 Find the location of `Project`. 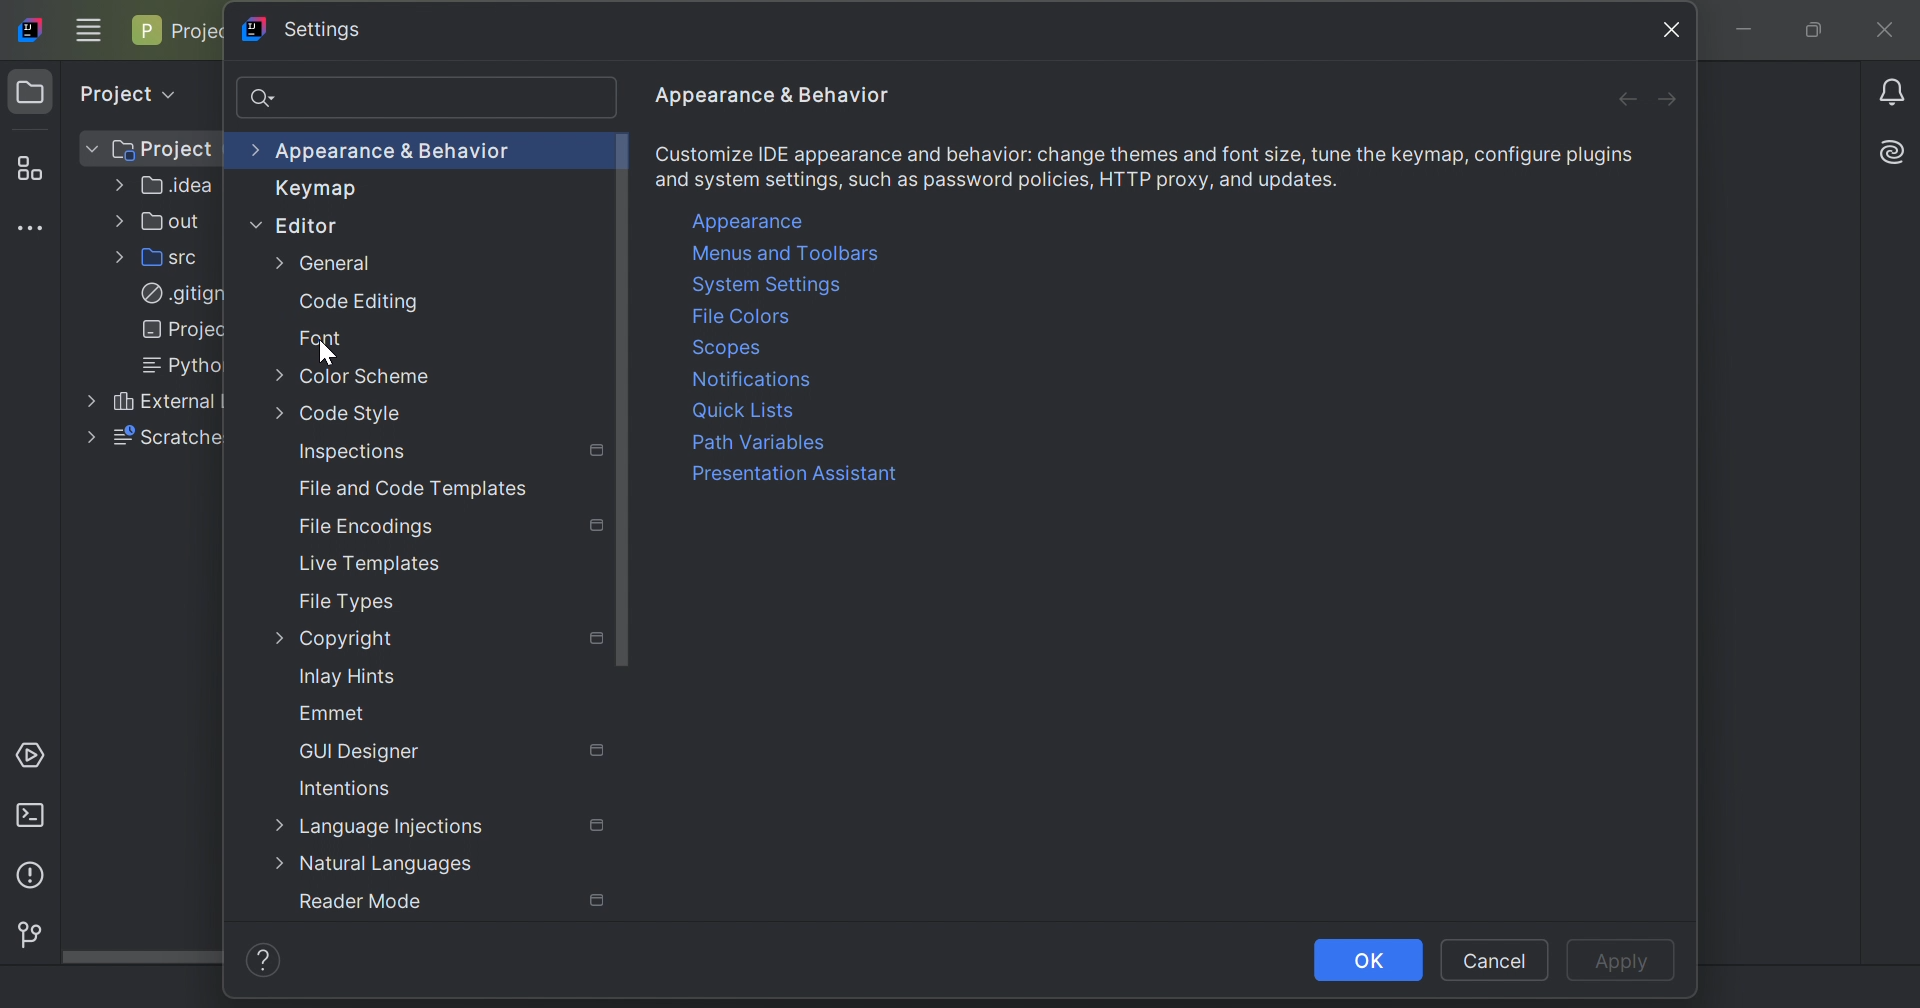

Project is located at coordinates (180, 31).